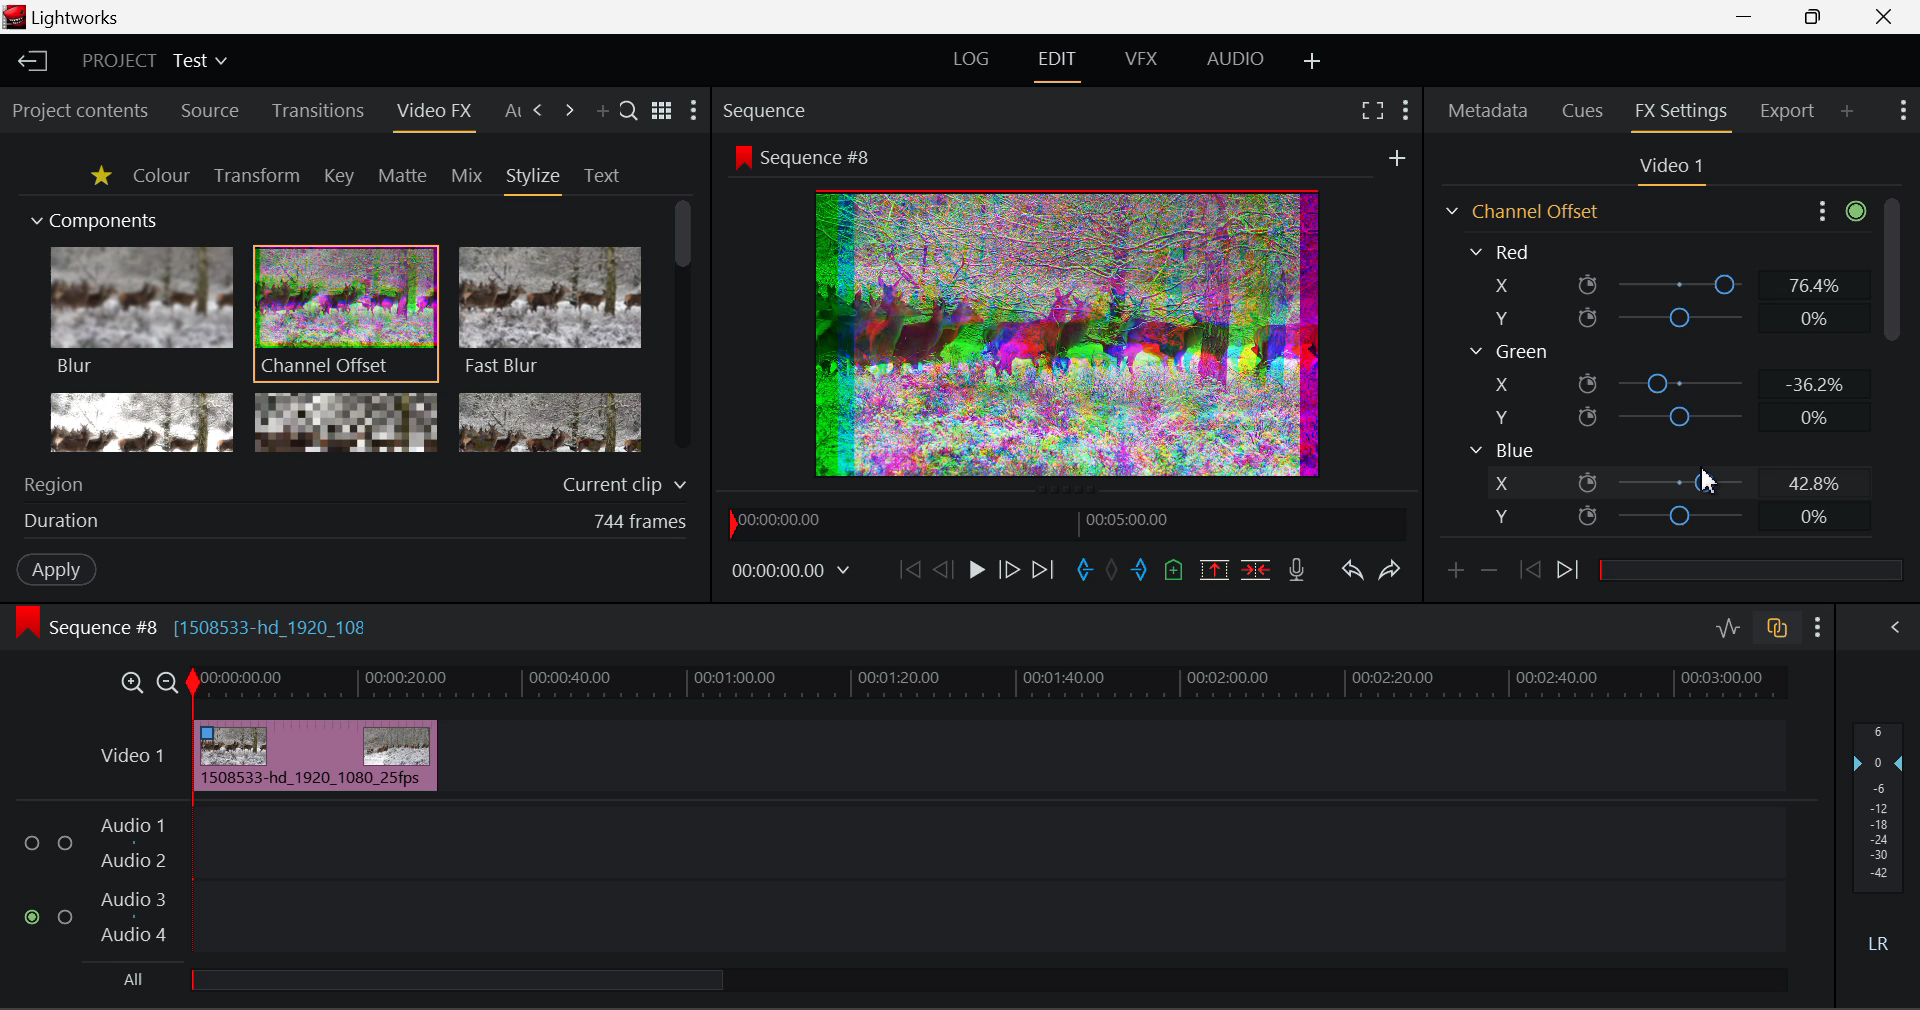 Image resolution: width=1920 pixels, height=1010 pixels. What do you see at coordinates (92, 217) in the screenshot?
I see `Components Section` at bounding box center [92, 217].